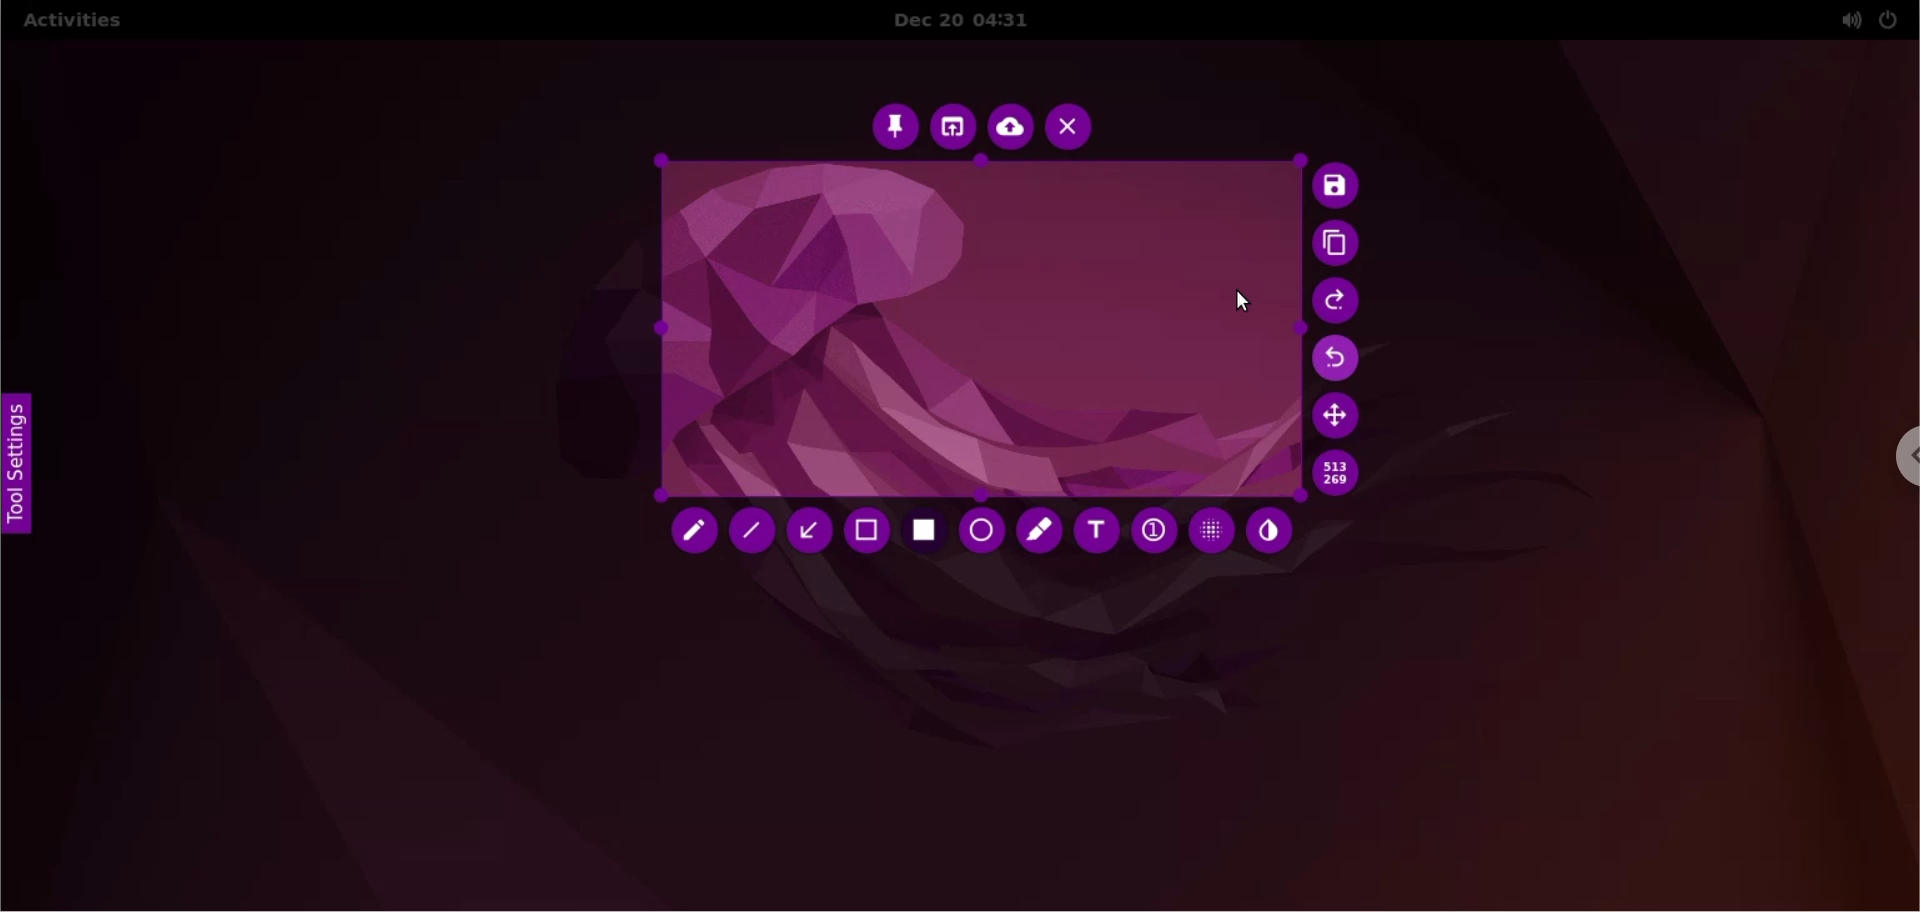 Image resolution: width=1920 pixels, height=912 pixels. Describe the element at coordinates (79, 20) in the screenshot. I see `activities` at that location.